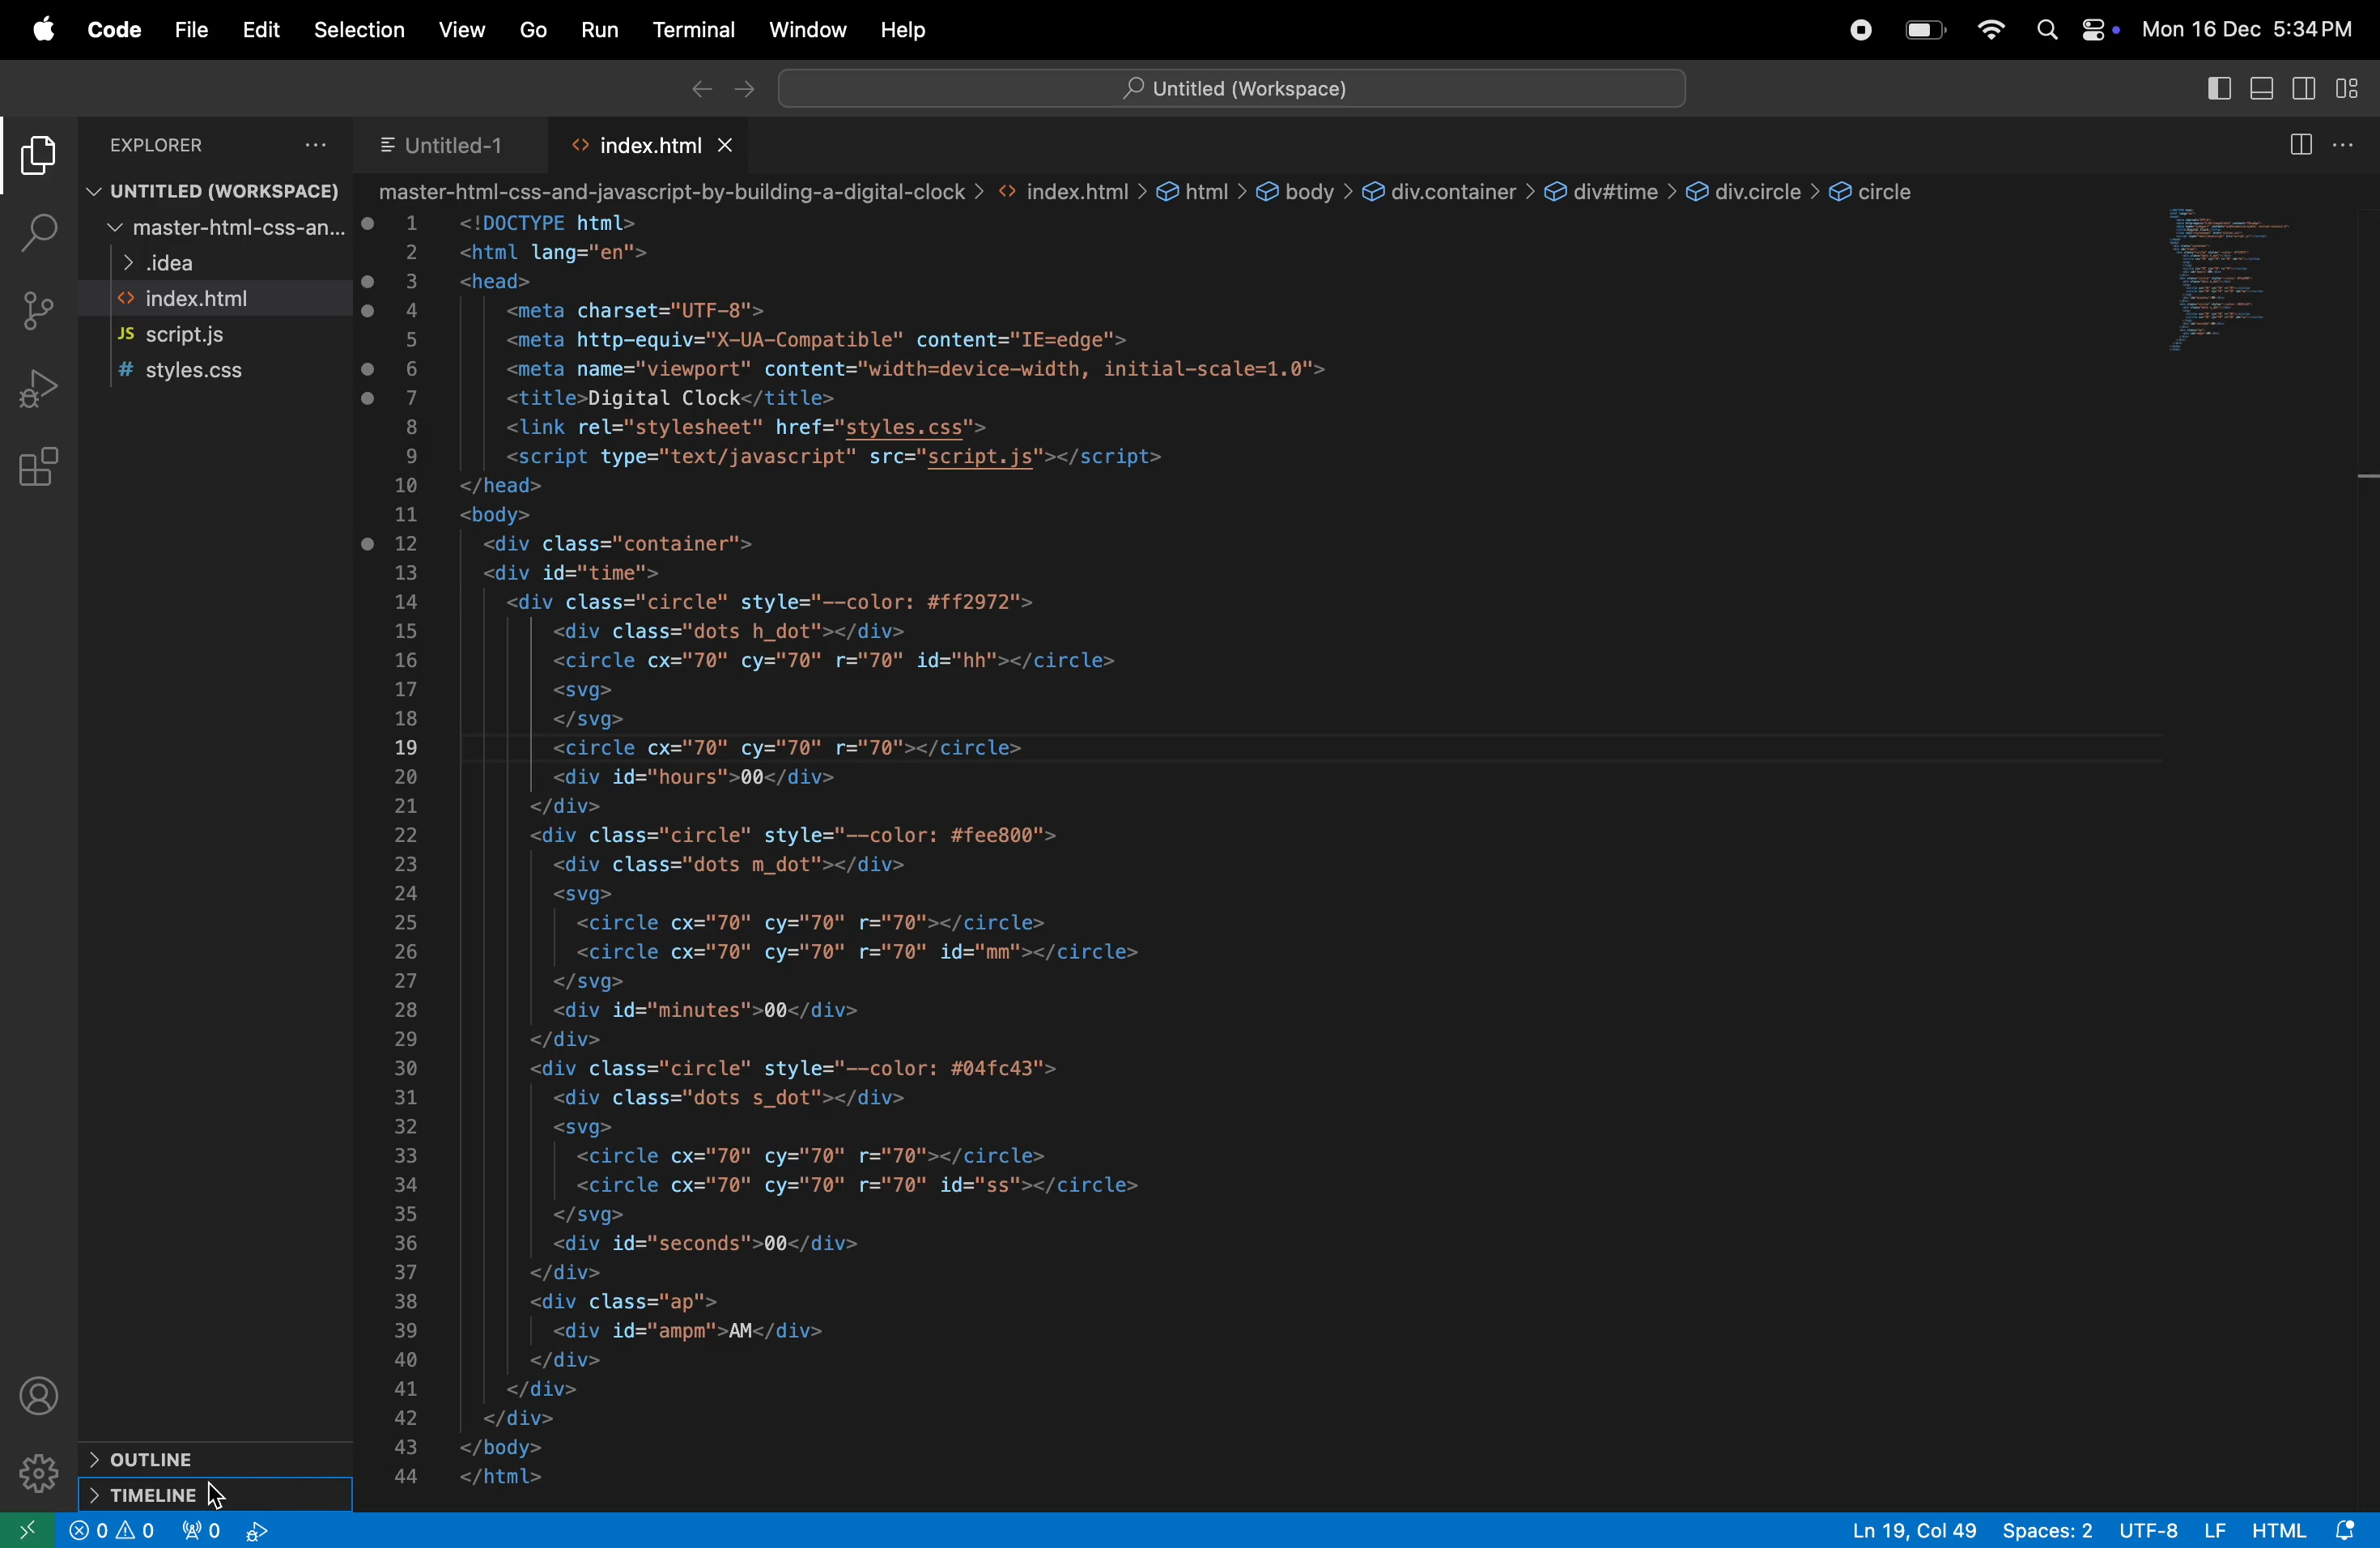 Image resolution: width=2380 pixels, height=1548 pixels. Describe the element at coordinates (41, 471) in the screenshot. I see `extensions` at that location.